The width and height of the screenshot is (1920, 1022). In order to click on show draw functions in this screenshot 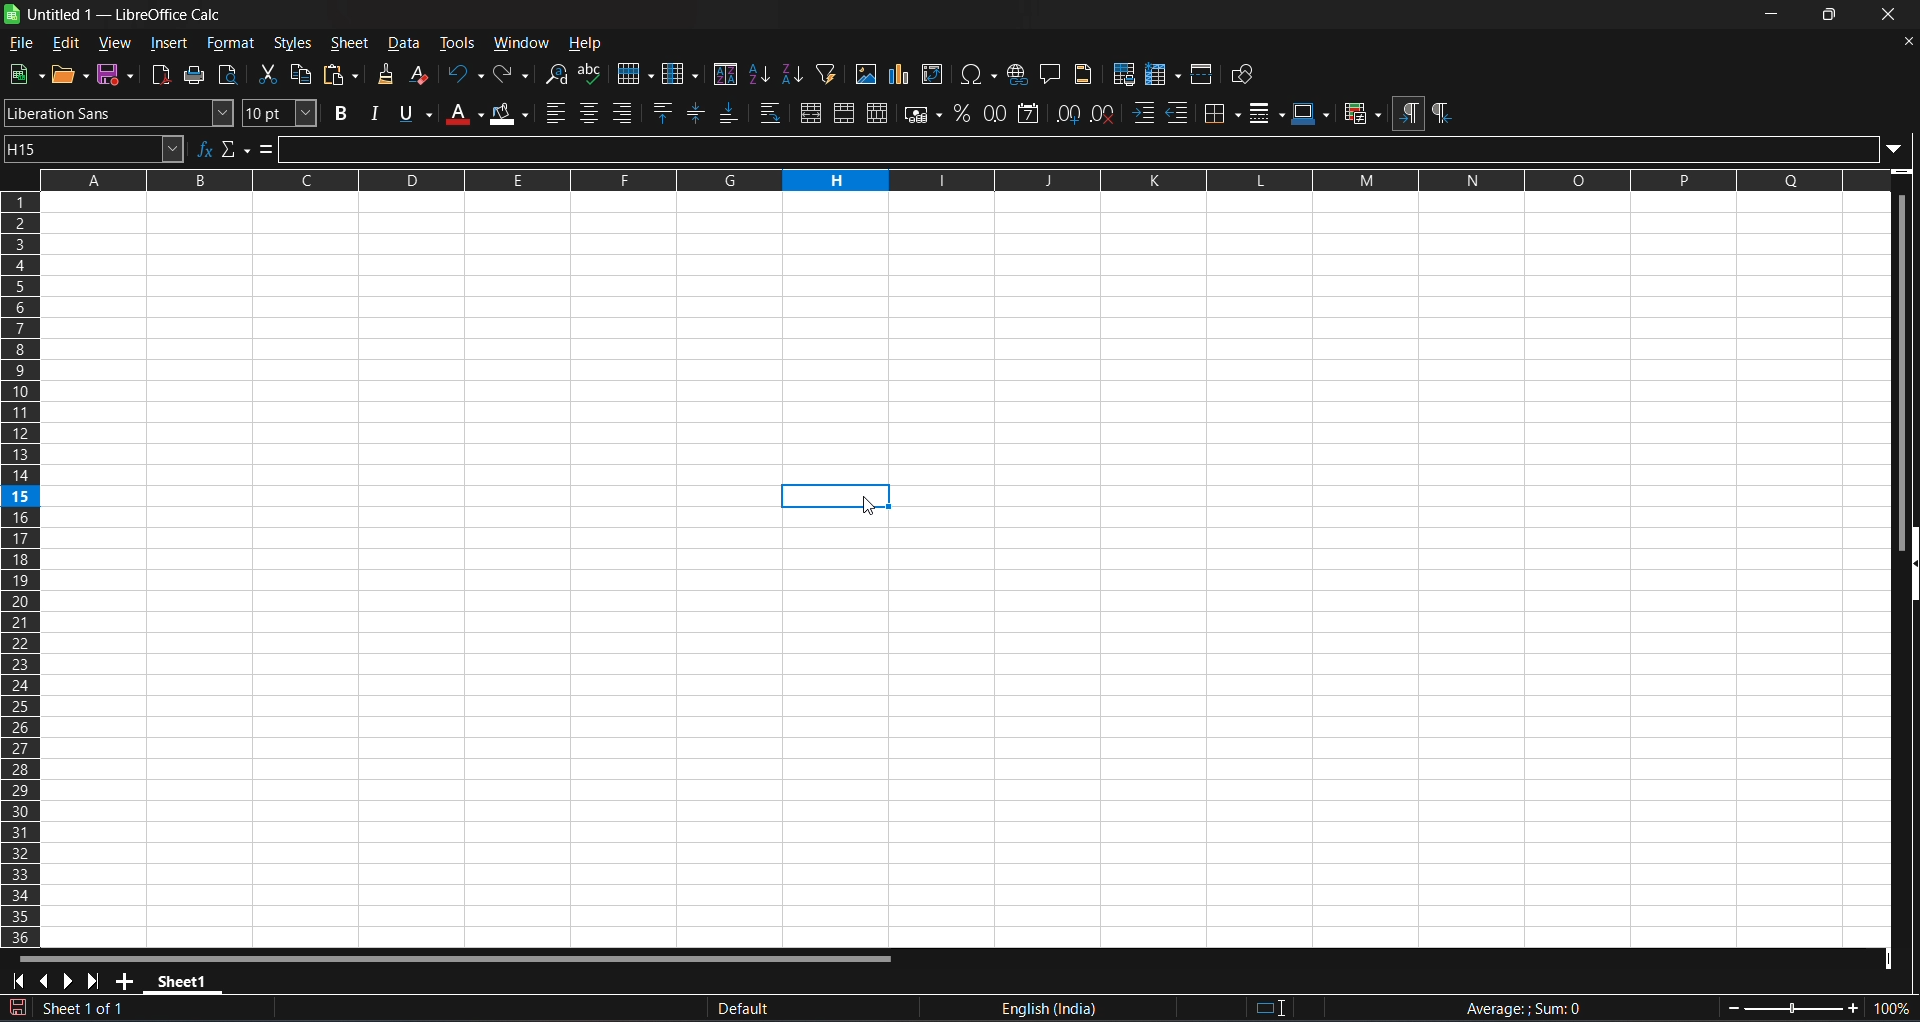, I will do `click(1242, 72)`.